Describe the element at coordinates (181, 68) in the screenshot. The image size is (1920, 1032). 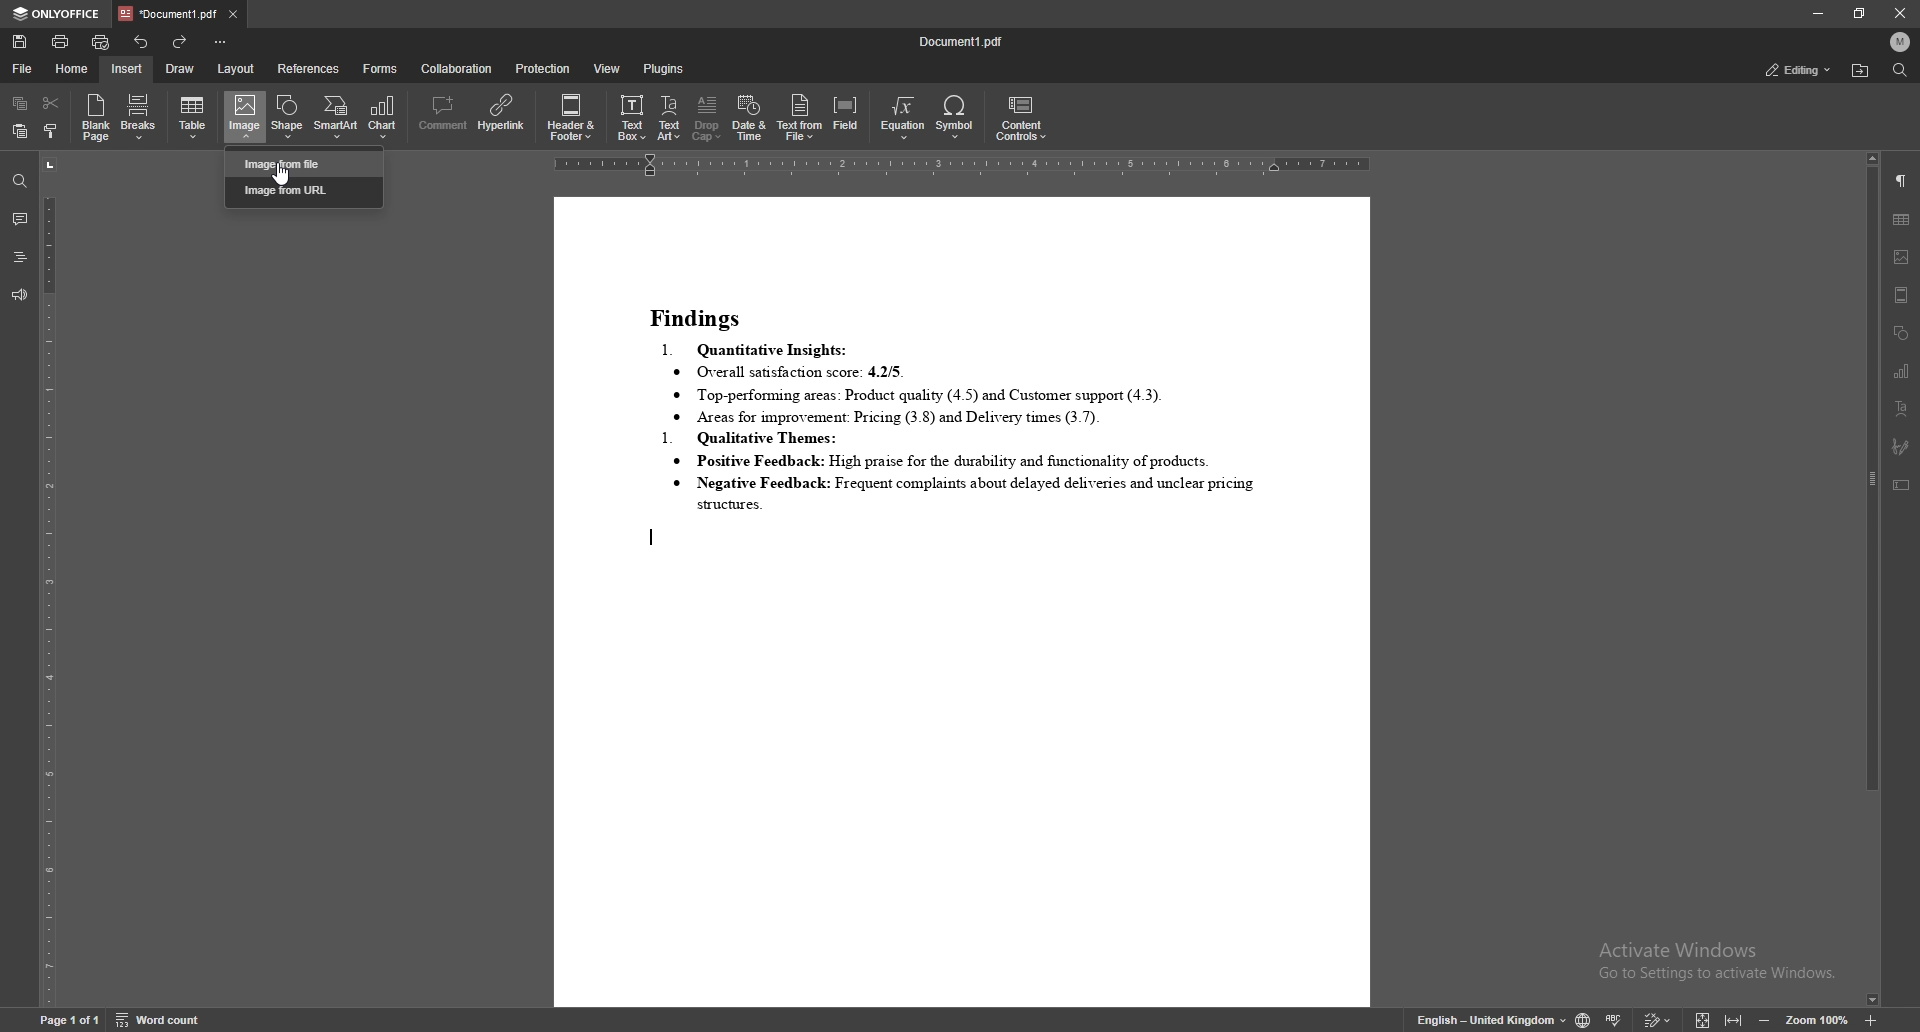
I see `draw` at that location.